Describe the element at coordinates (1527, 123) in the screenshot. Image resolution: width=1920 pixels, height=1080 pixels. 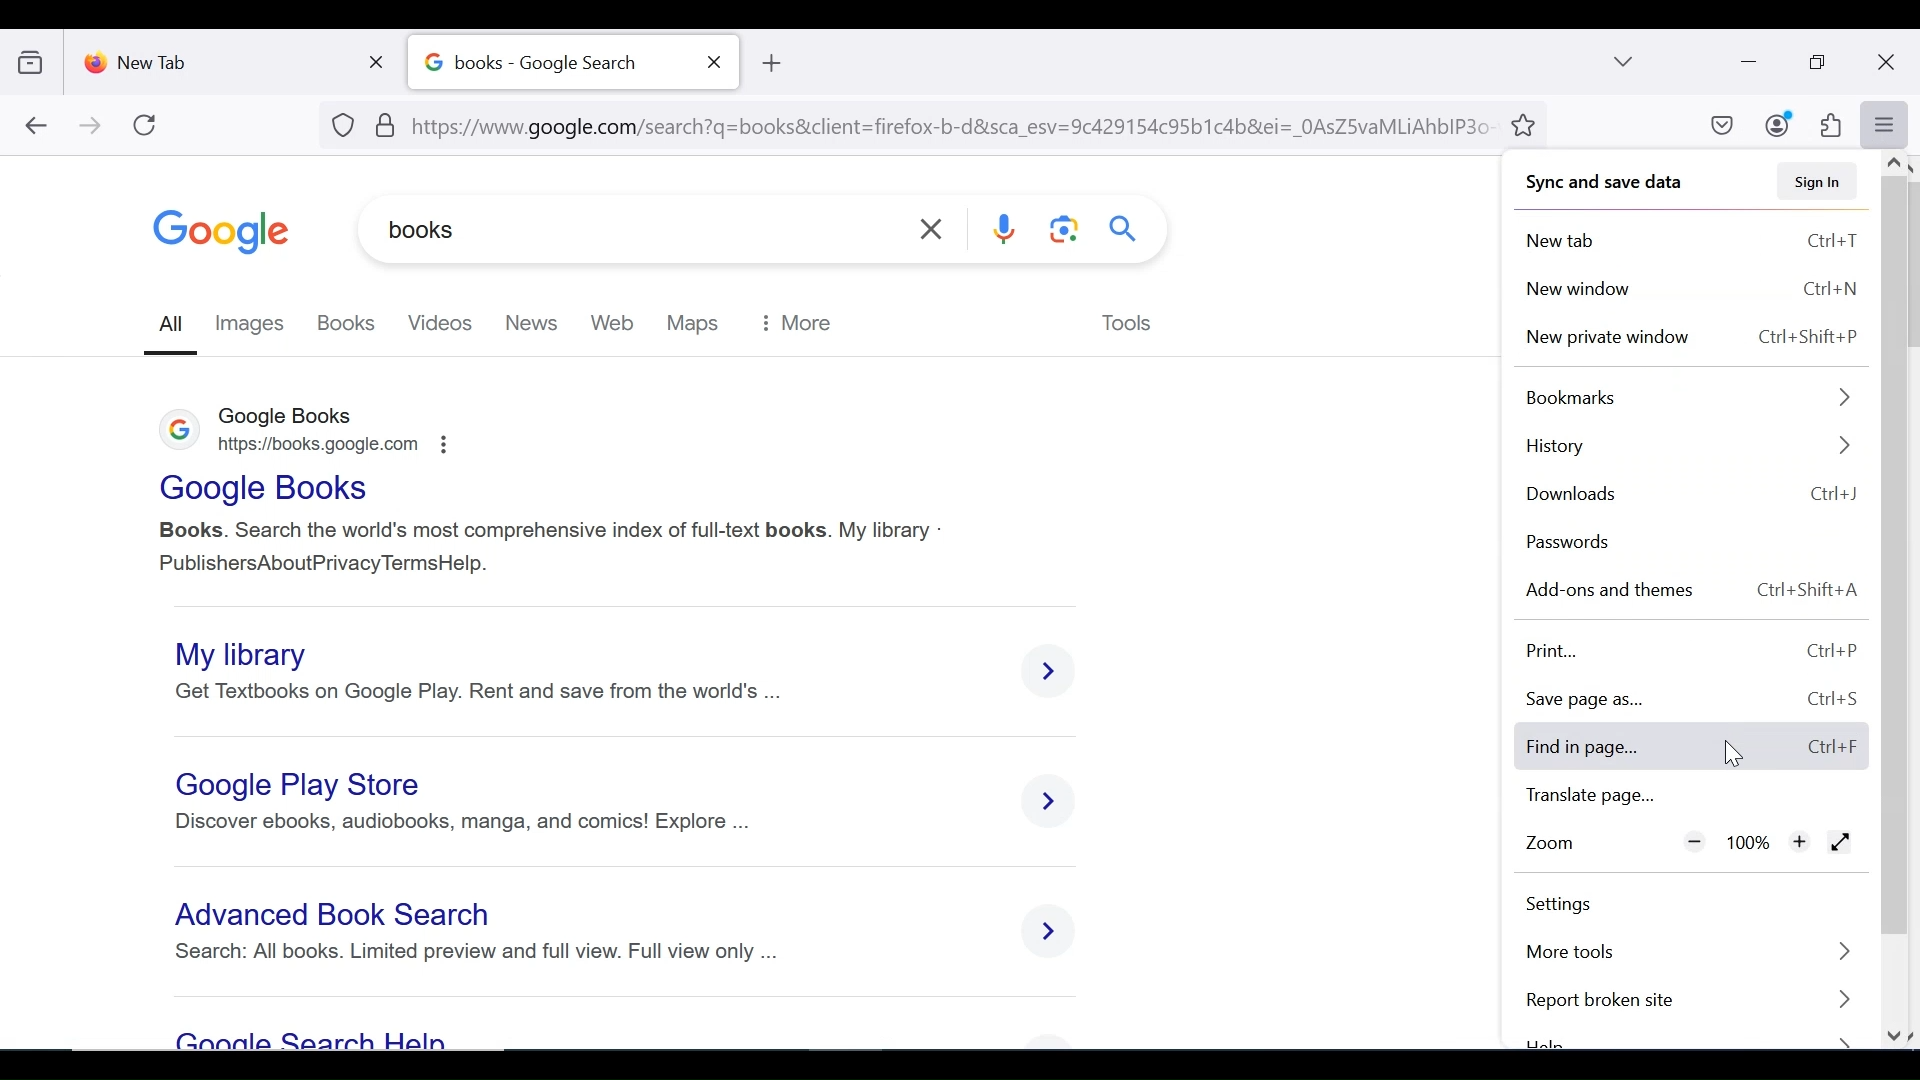
I see `bookmark this tab` at that location.